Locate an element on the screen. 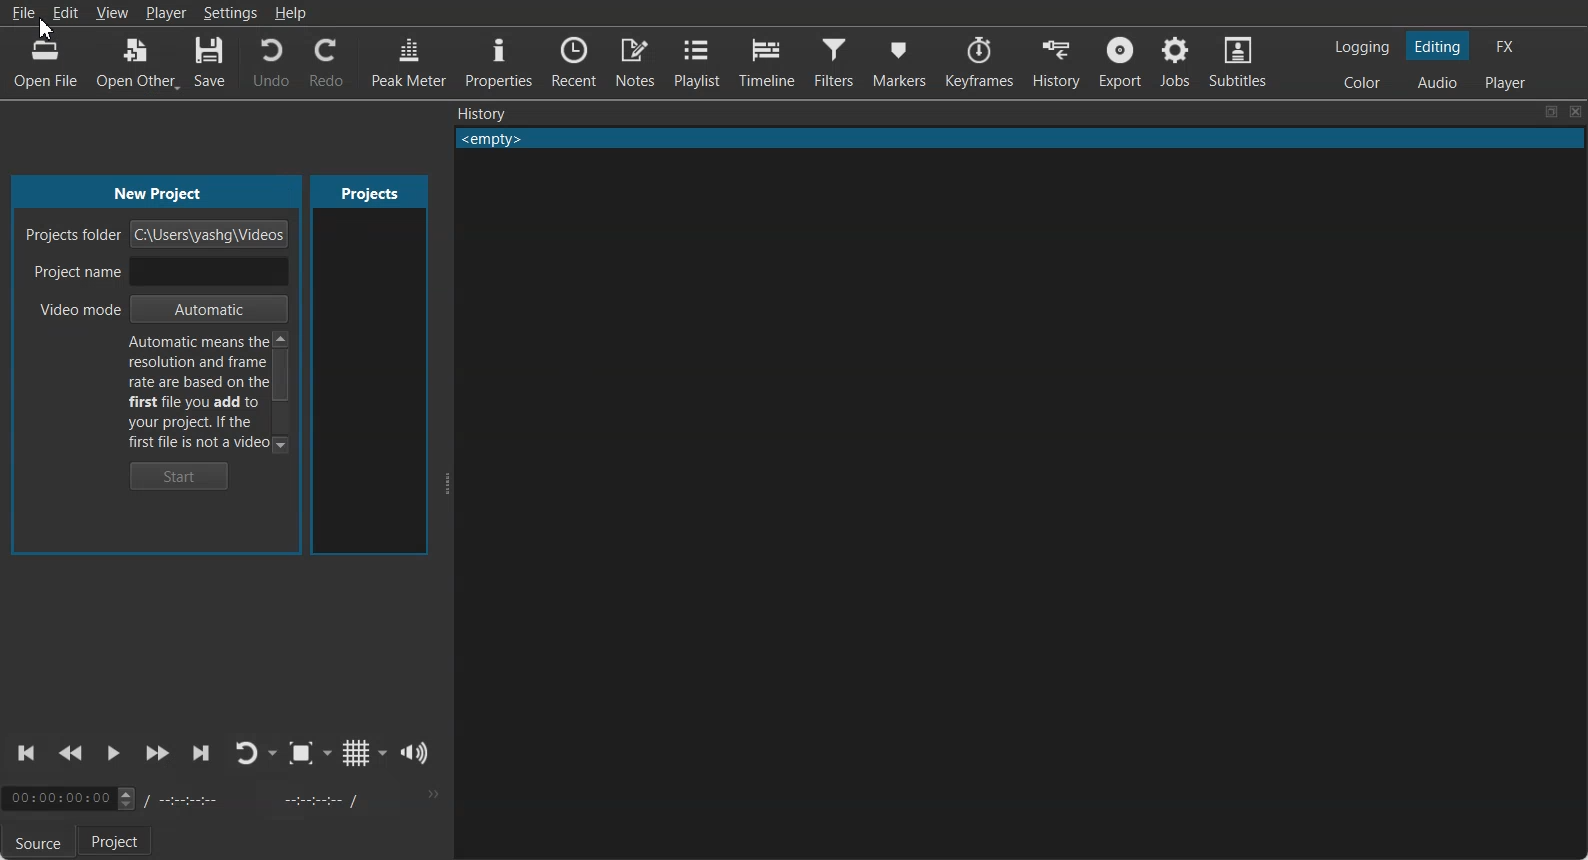 The height and width of the screenshot is (860, 1588). Slide adjuster is located at coordinates (445, 484).